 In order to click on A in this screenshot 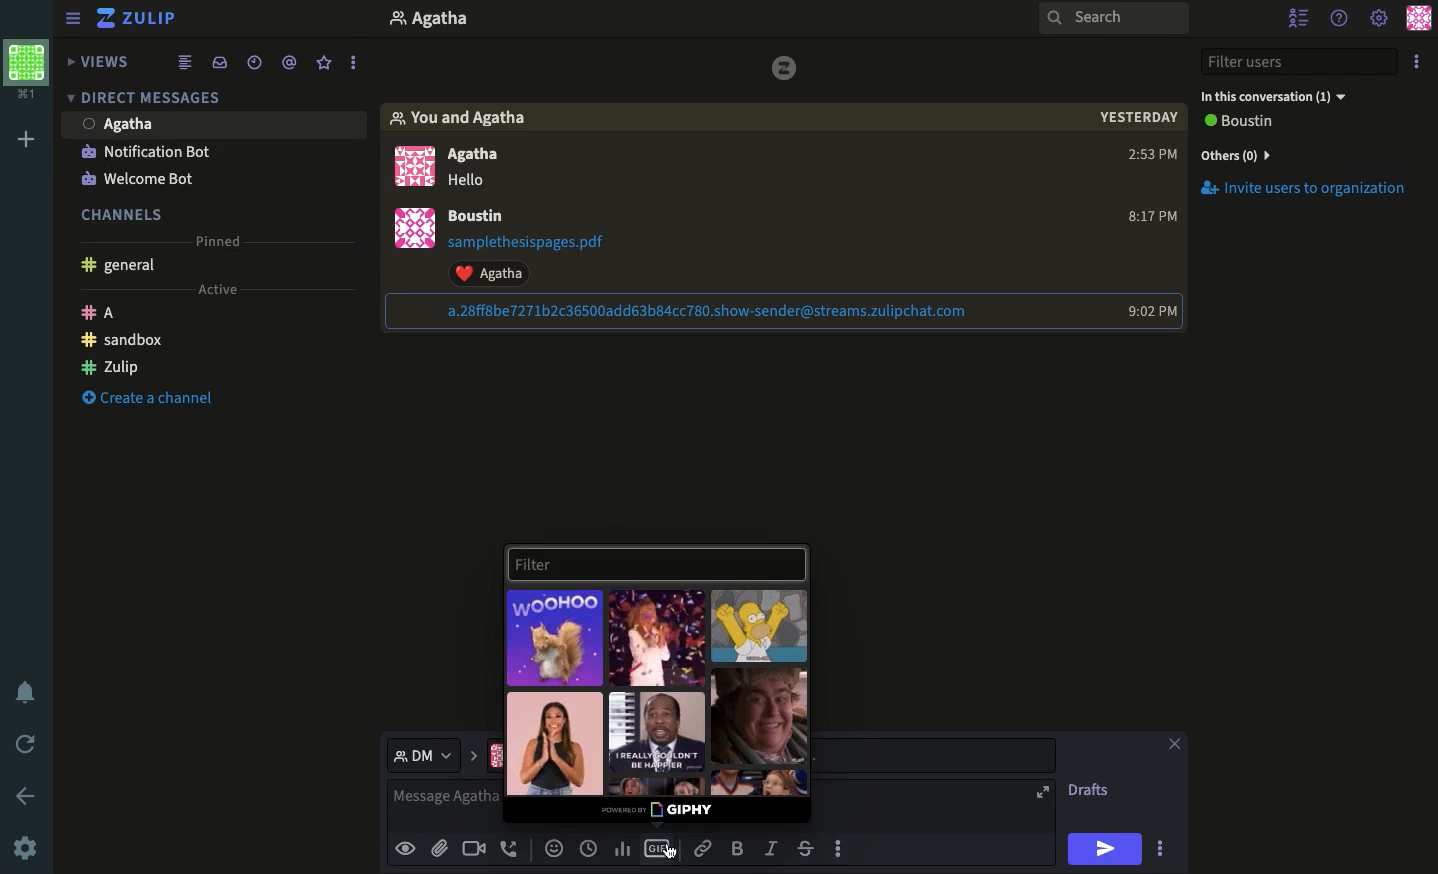, I will do `click(102, 312)`.